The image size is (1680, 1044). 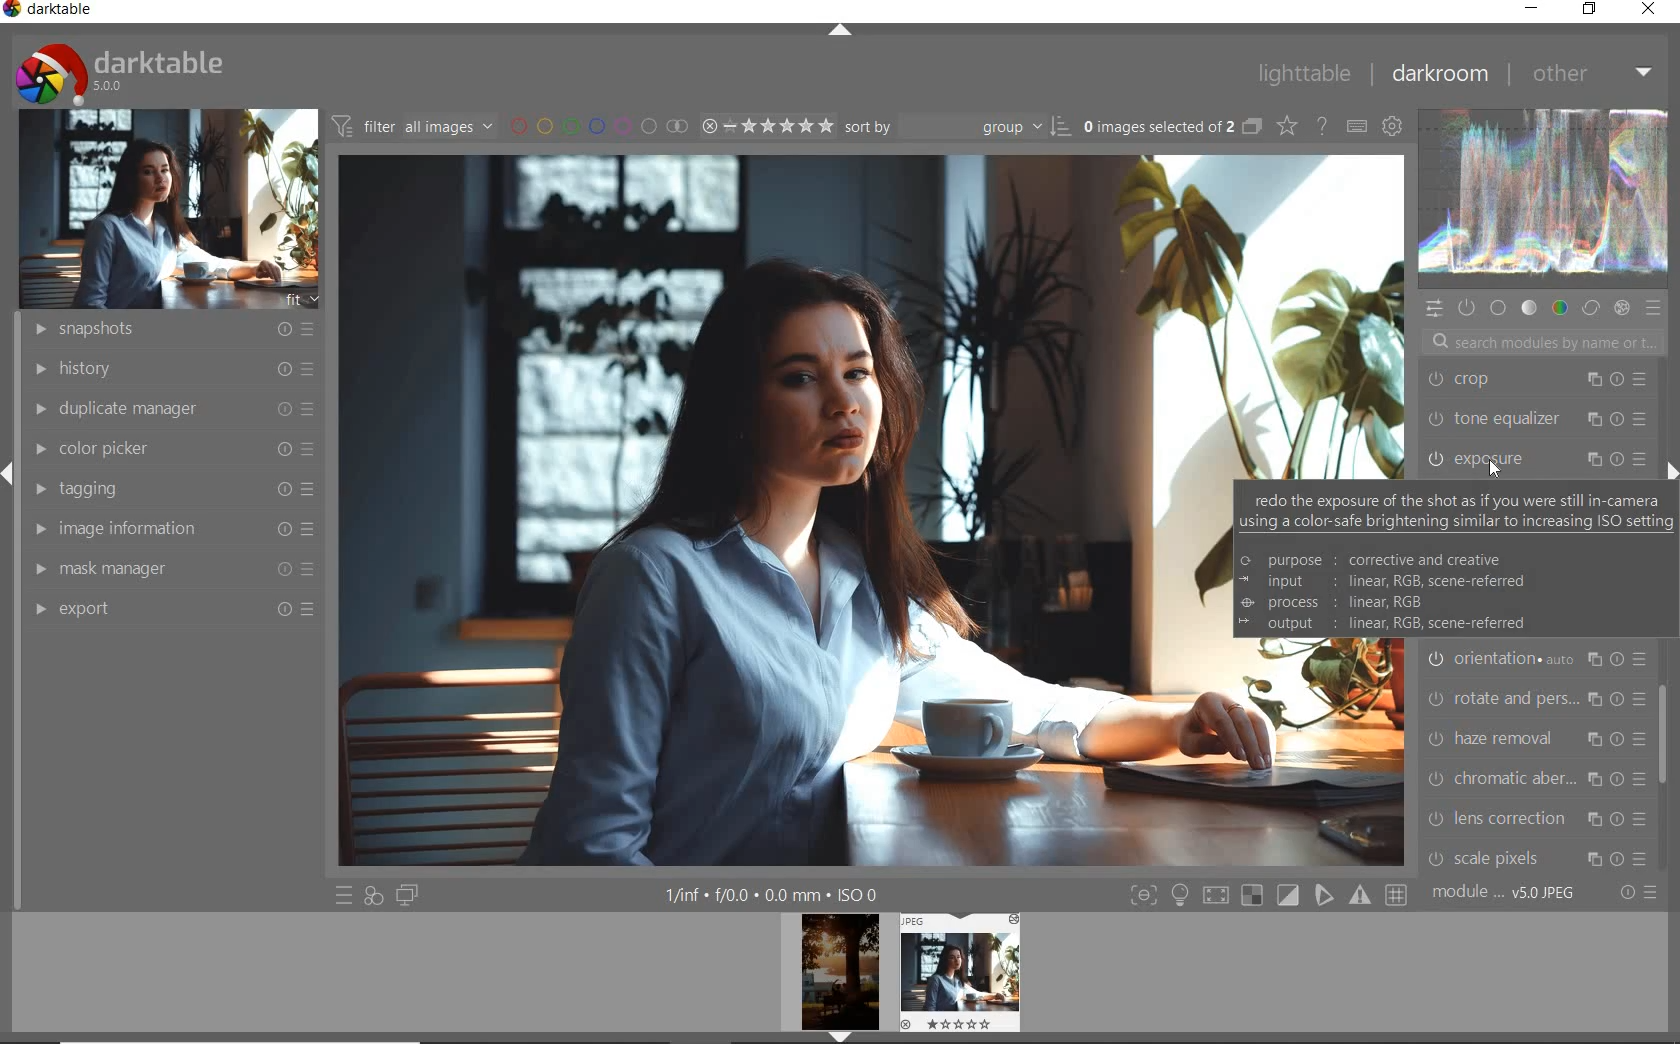 What do you see at coordinates (954, 128) in the screenshot?
I see `SORT` at bounding box center [954, 128].